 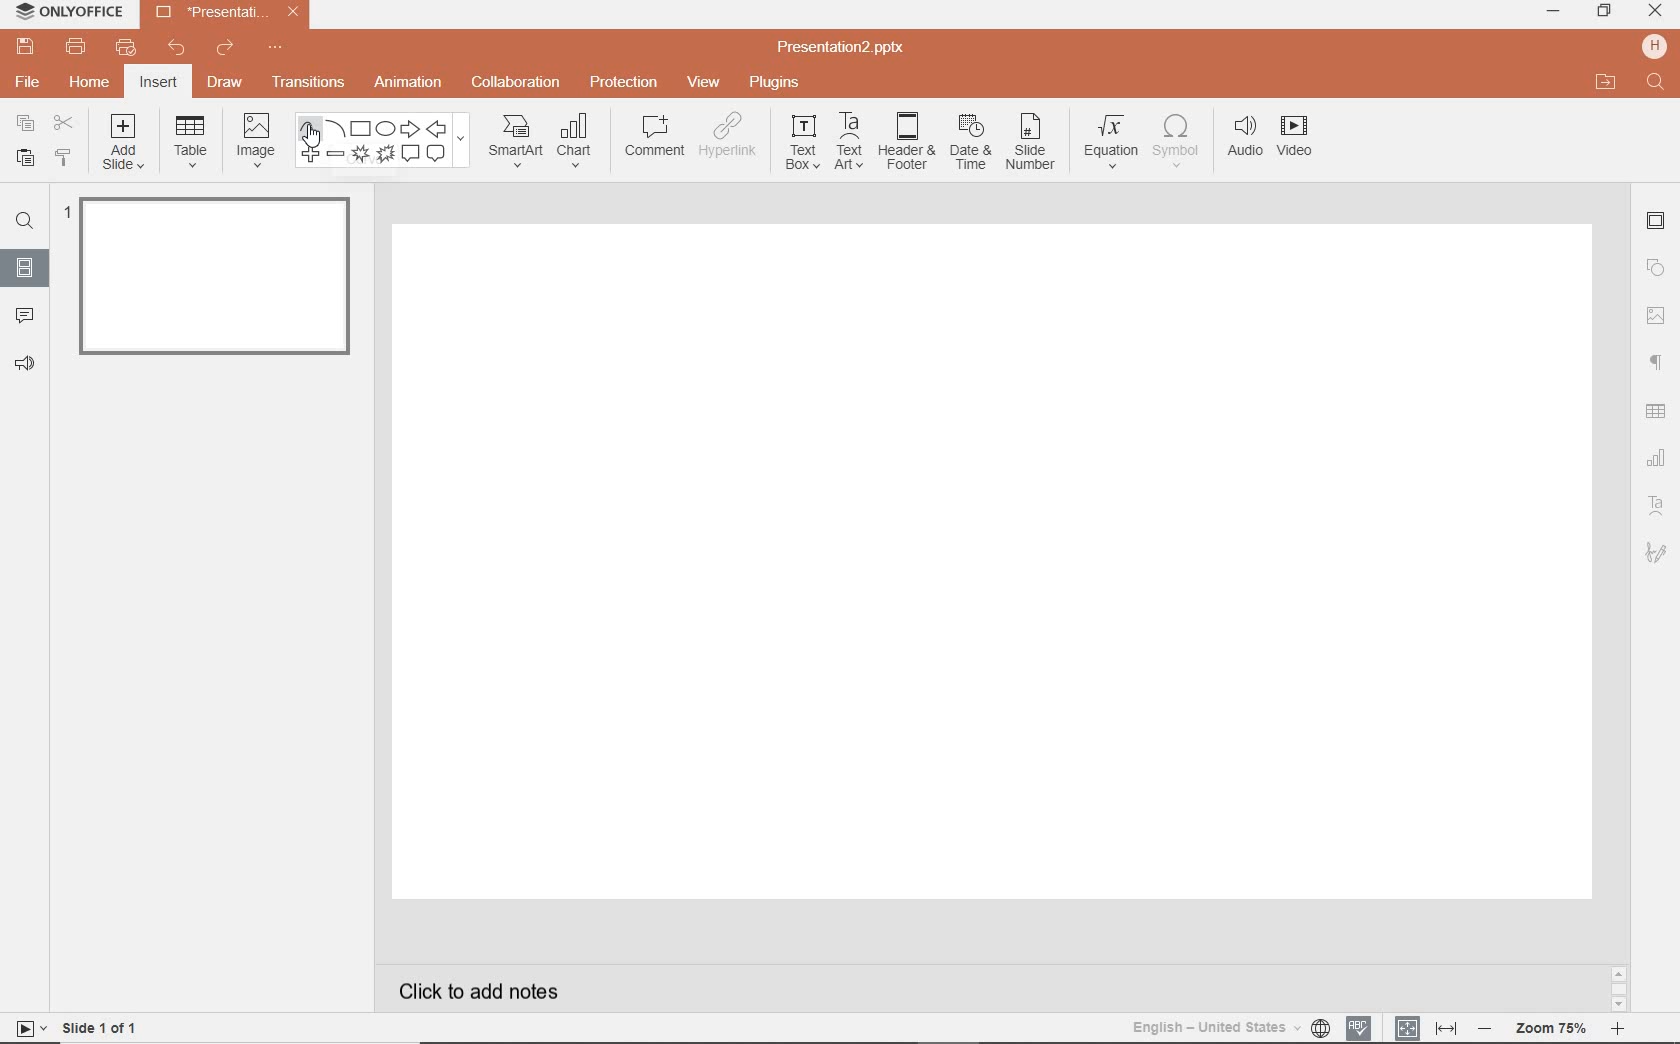 I want to click on HYPERLINK, so click(x=731, y=140).